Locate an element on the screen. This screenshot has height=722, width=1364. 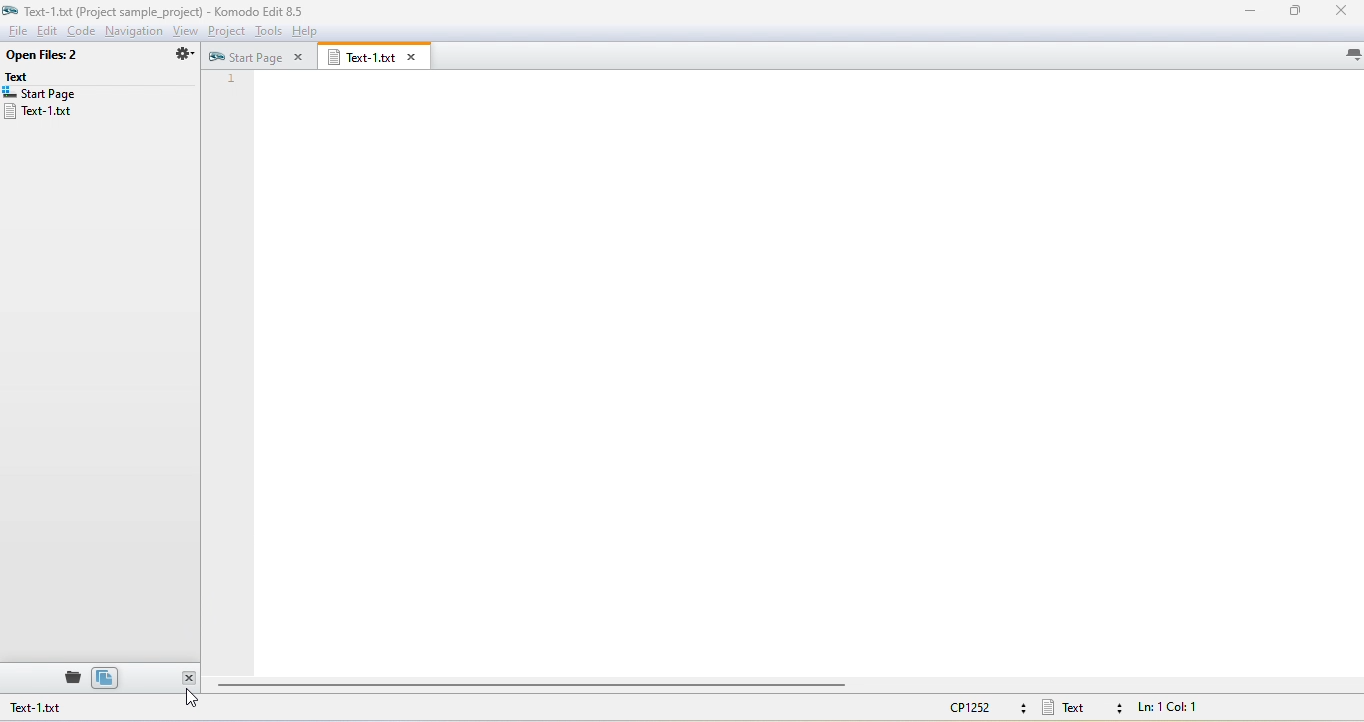
file name and file path is located at coordinates (113, 11).